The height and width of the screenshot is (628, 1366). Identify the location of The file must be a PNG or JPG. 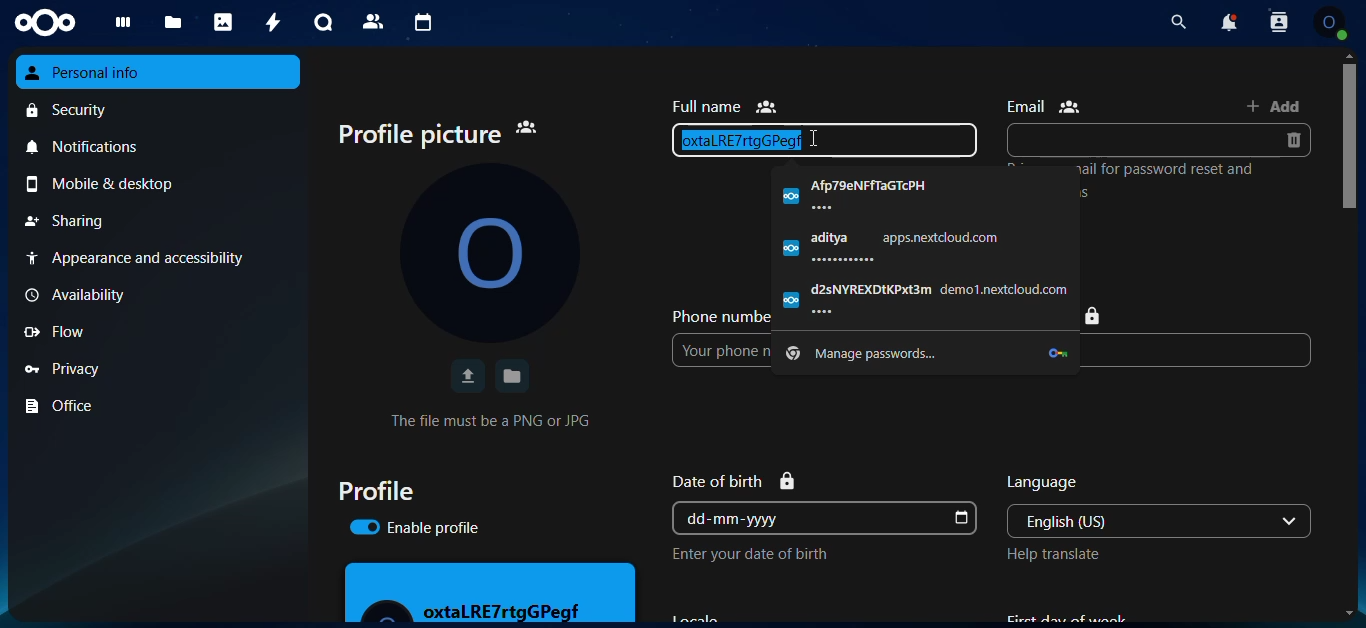
(490, 420).